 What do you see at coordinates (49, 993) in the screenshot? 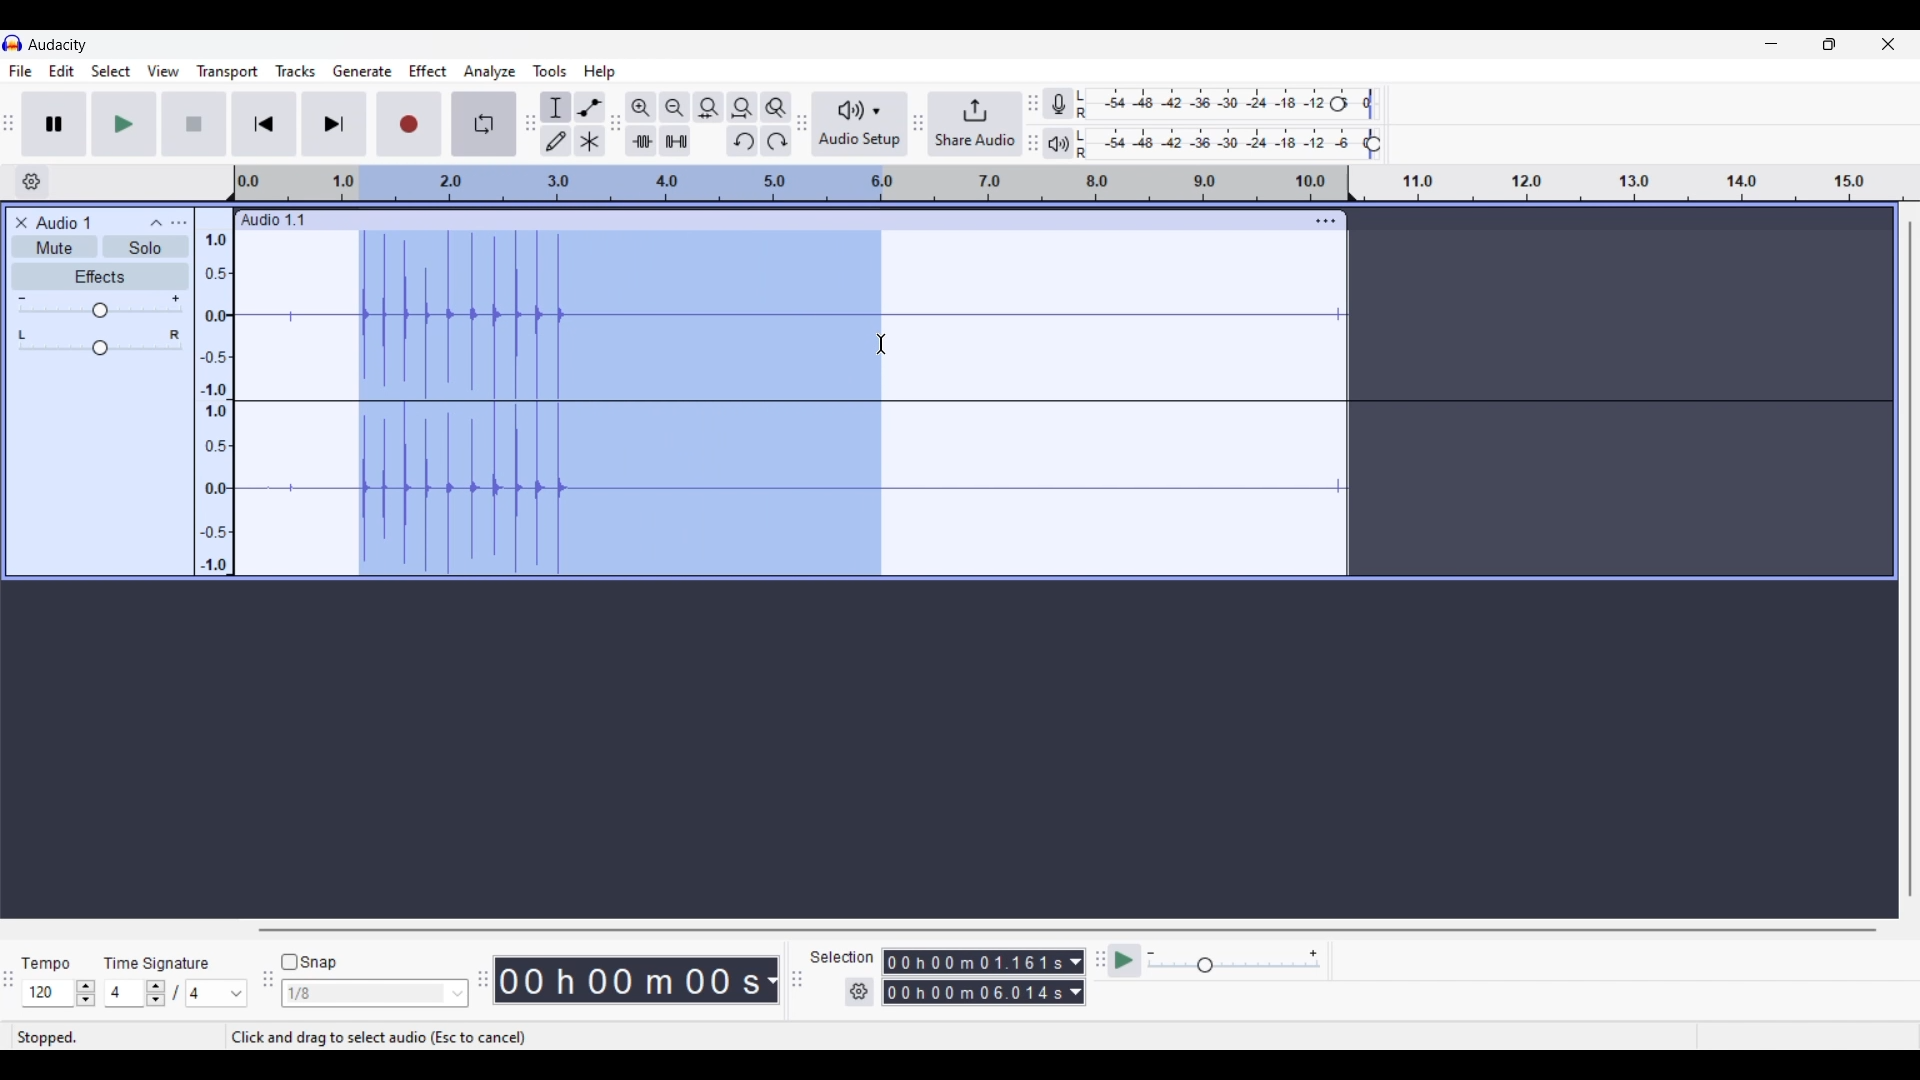
I see `Type in tempo` at bounding box center [49, 993].